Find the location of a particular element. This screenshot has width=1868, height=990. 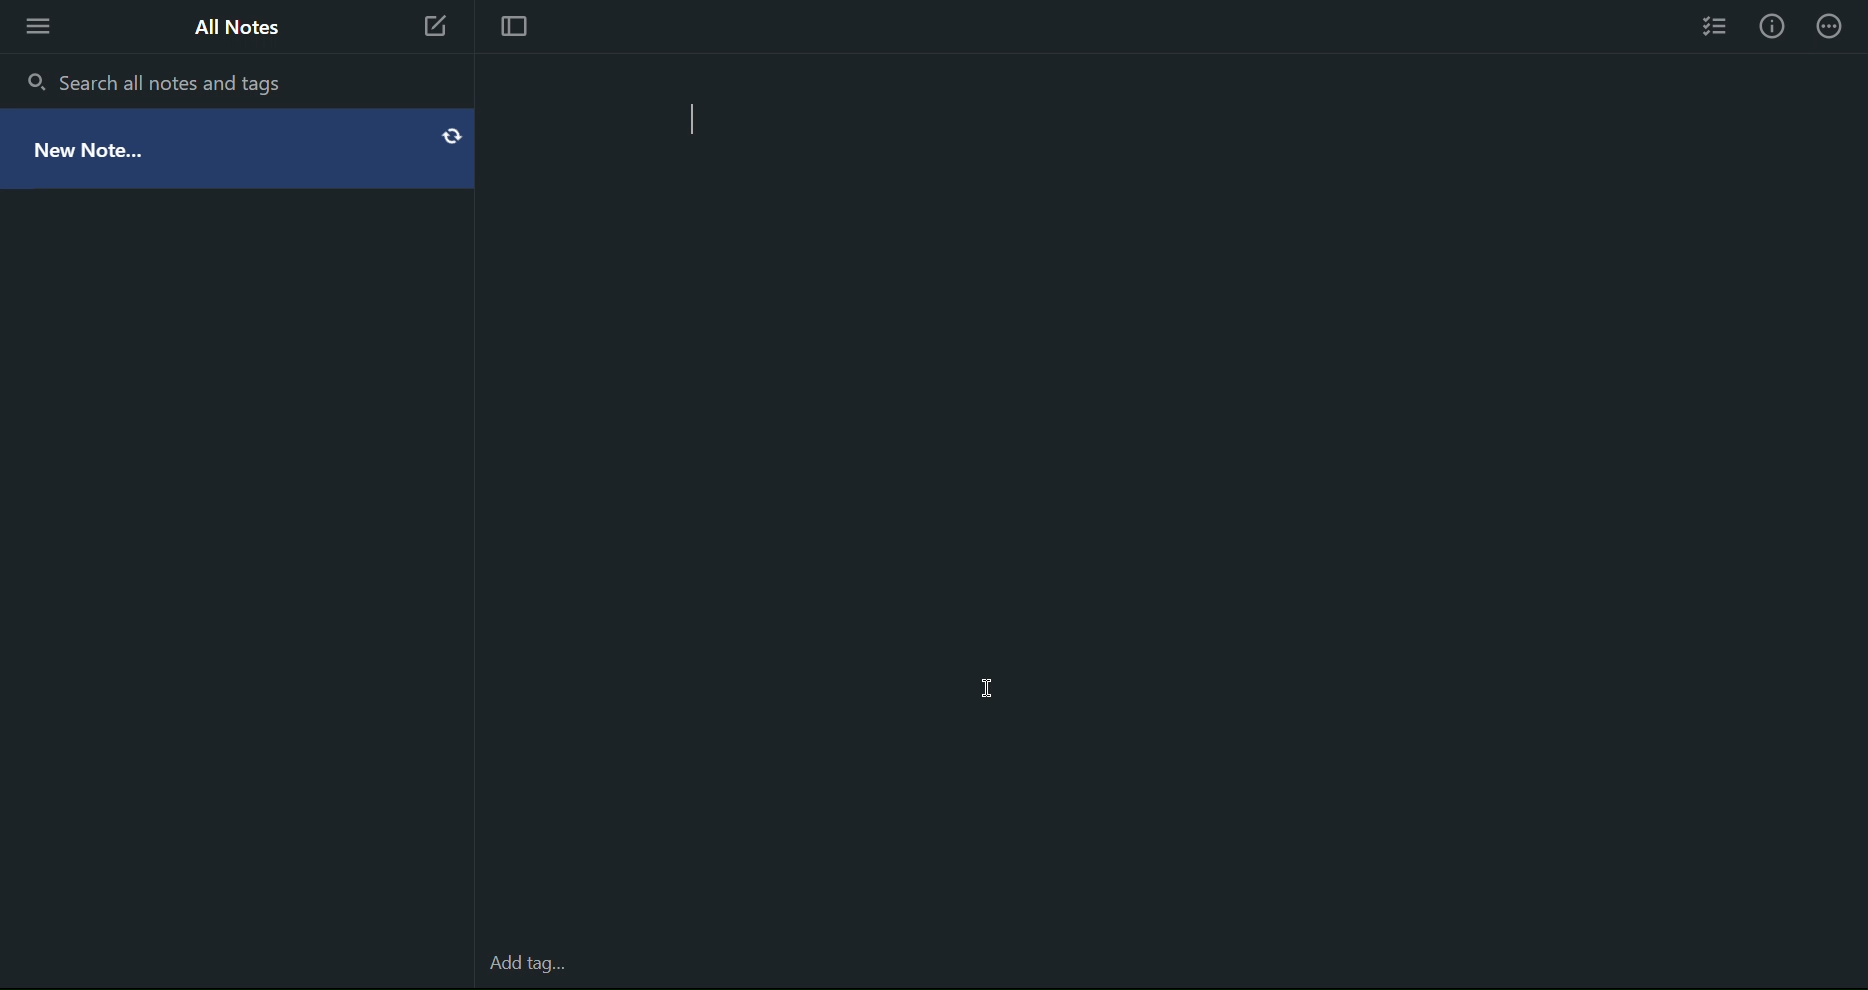

All Notes is located at coordinates (232, 23).